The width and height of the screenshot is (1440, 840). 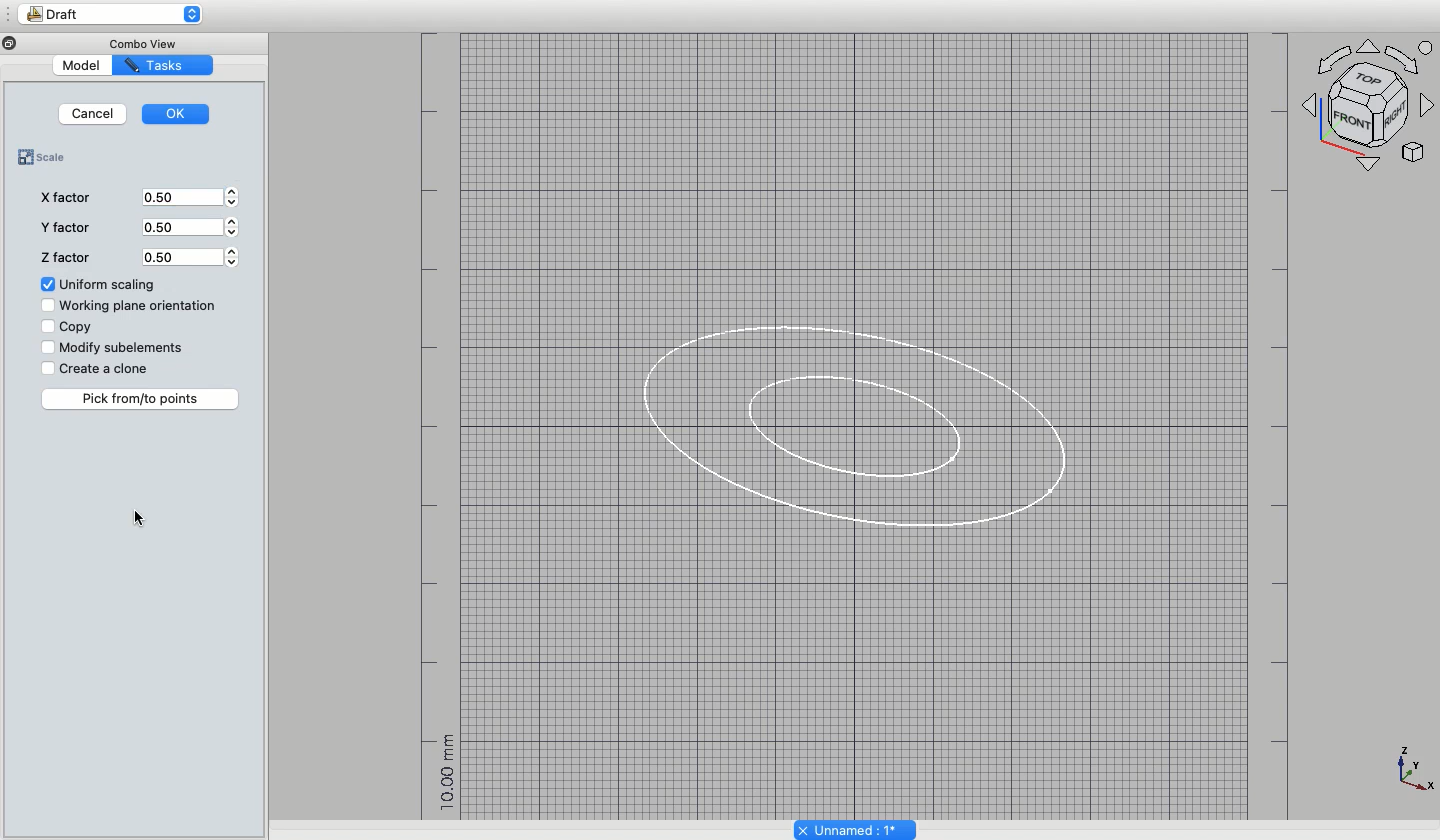 What do you see at coordinates (856, 828) in the screenshot?
I see `Unnamed: 1` at bounding box center [856, 828].